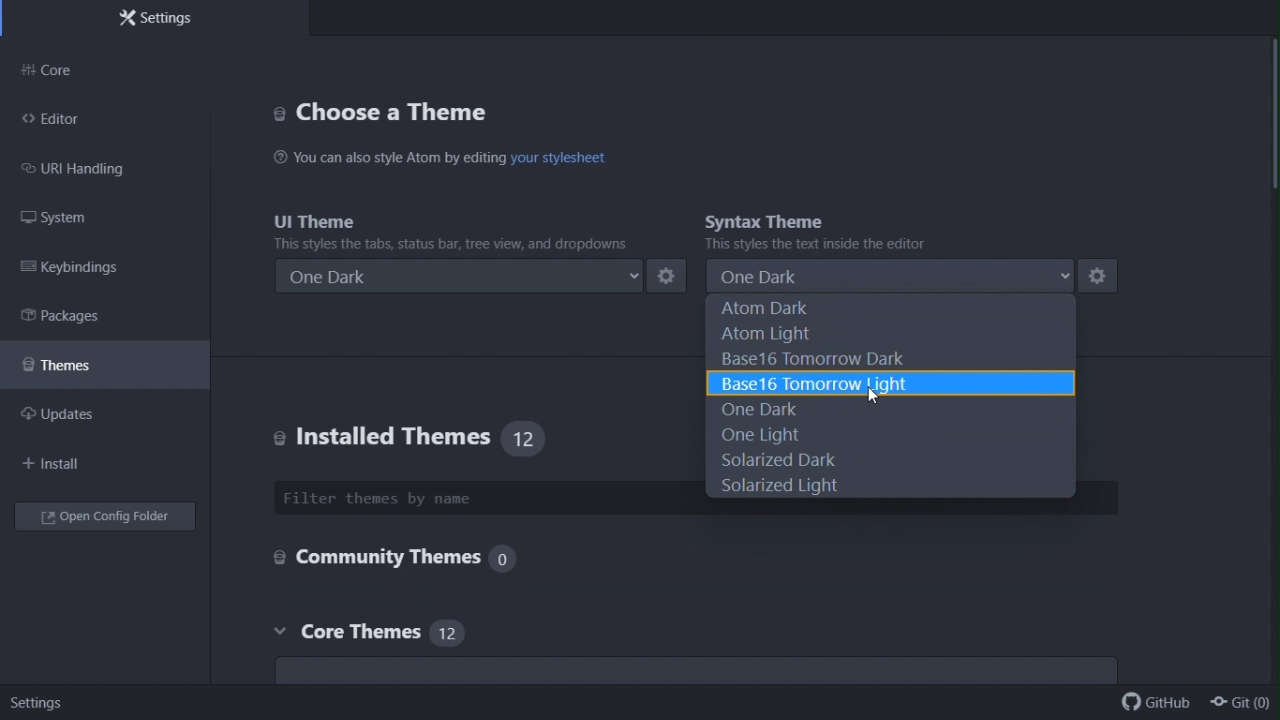 Image resolution: width=1280 pixels, height=720 pixels. Describe the element at coordinates (405, 634) in the screenshot. I see `core themes` at that location.